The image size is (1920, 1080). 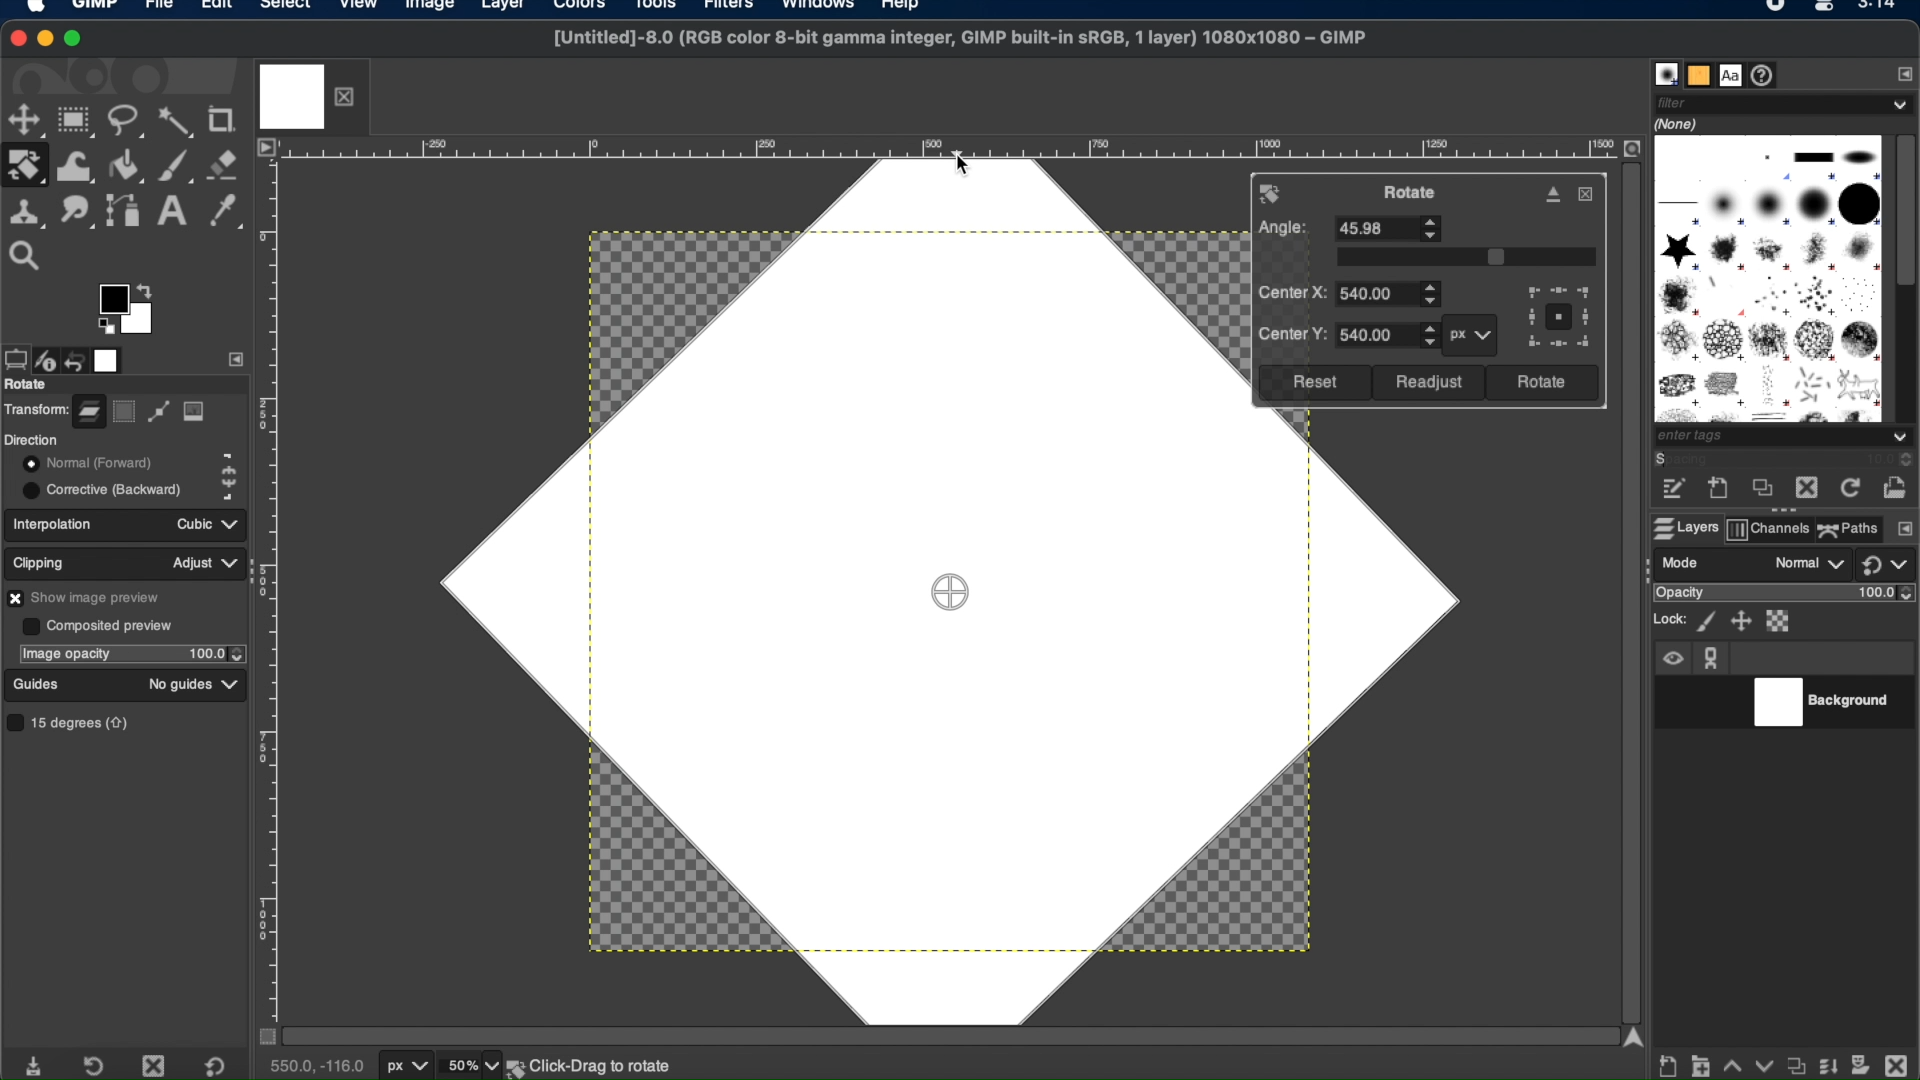 I want to click on smudge tool, so click(x=76, y=210).